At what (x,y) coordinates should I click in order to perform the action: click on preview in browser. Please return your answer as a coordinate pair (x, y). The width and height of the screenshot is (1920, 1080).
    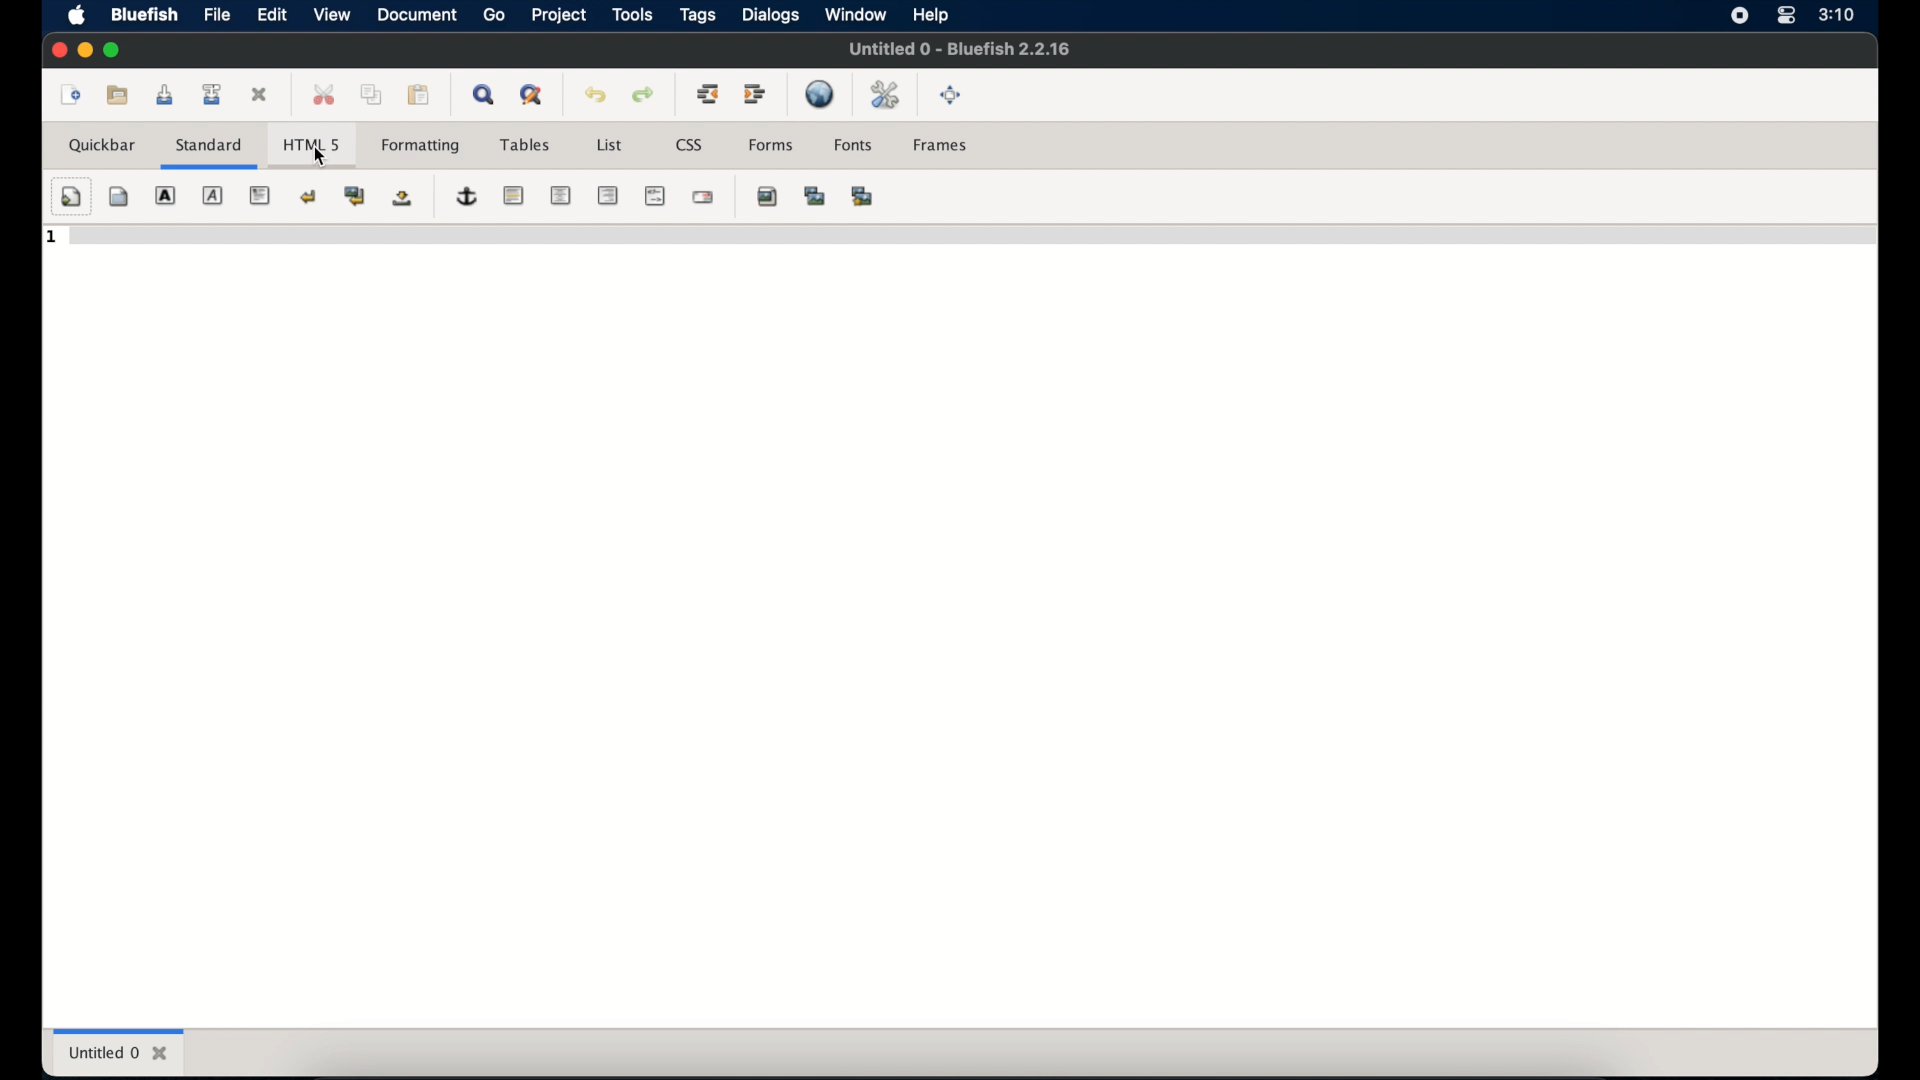
    Looking at the image, I should click on (822, 94).